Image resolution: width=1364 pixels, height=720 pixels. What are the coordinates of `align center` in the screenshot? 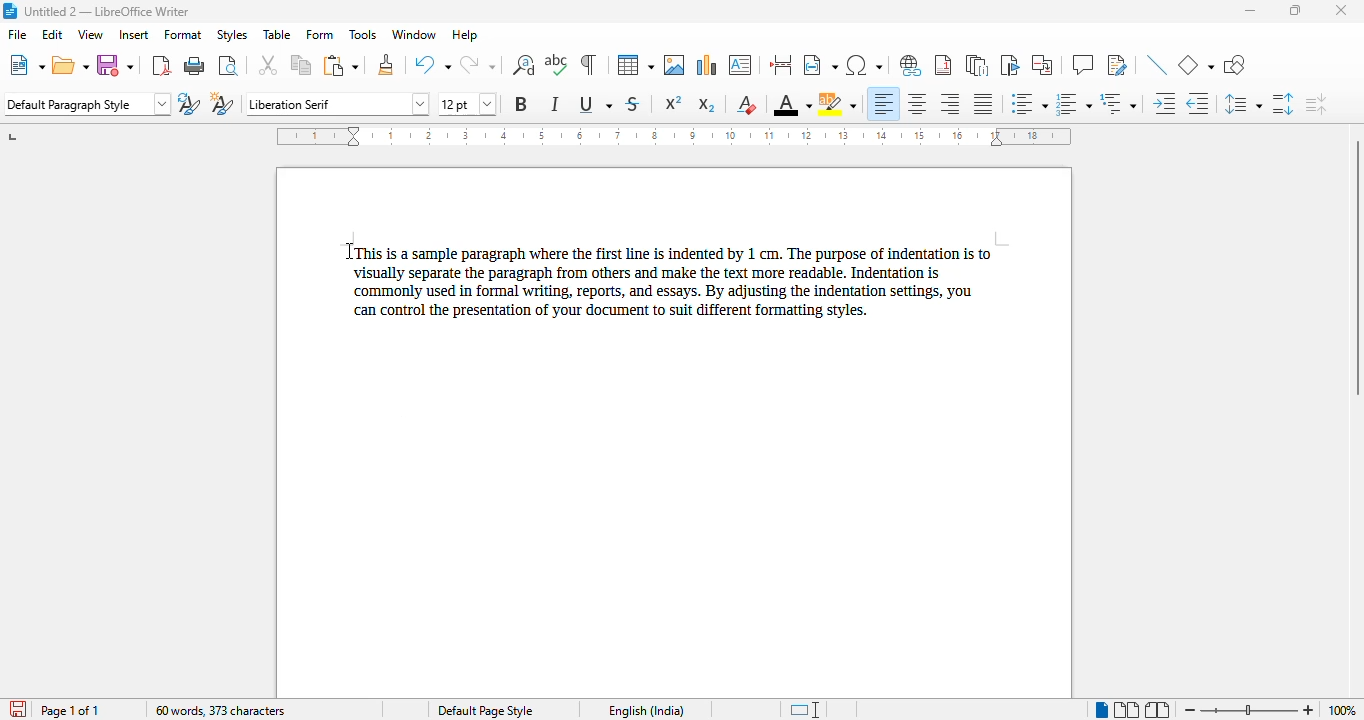 It's located at (917, 103).